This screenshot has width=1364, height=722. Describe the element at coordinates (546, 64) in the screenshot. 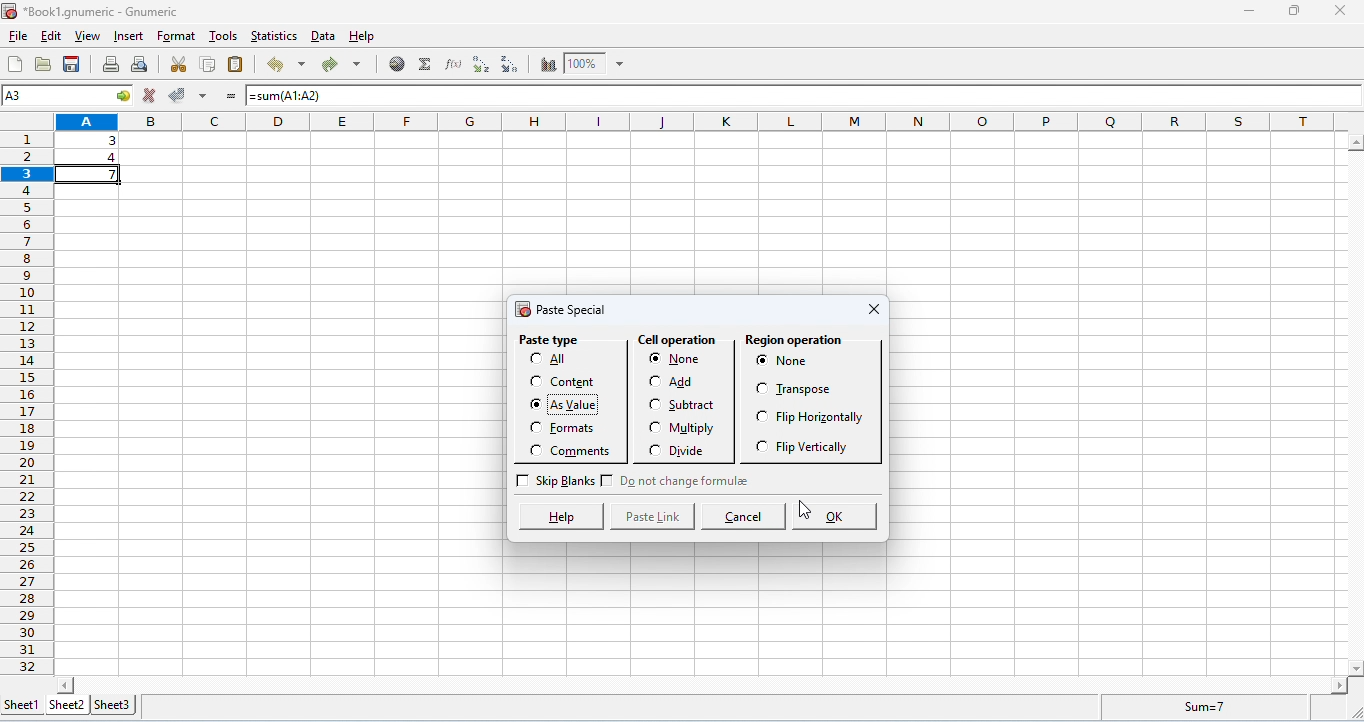

I see `chart` at that location.